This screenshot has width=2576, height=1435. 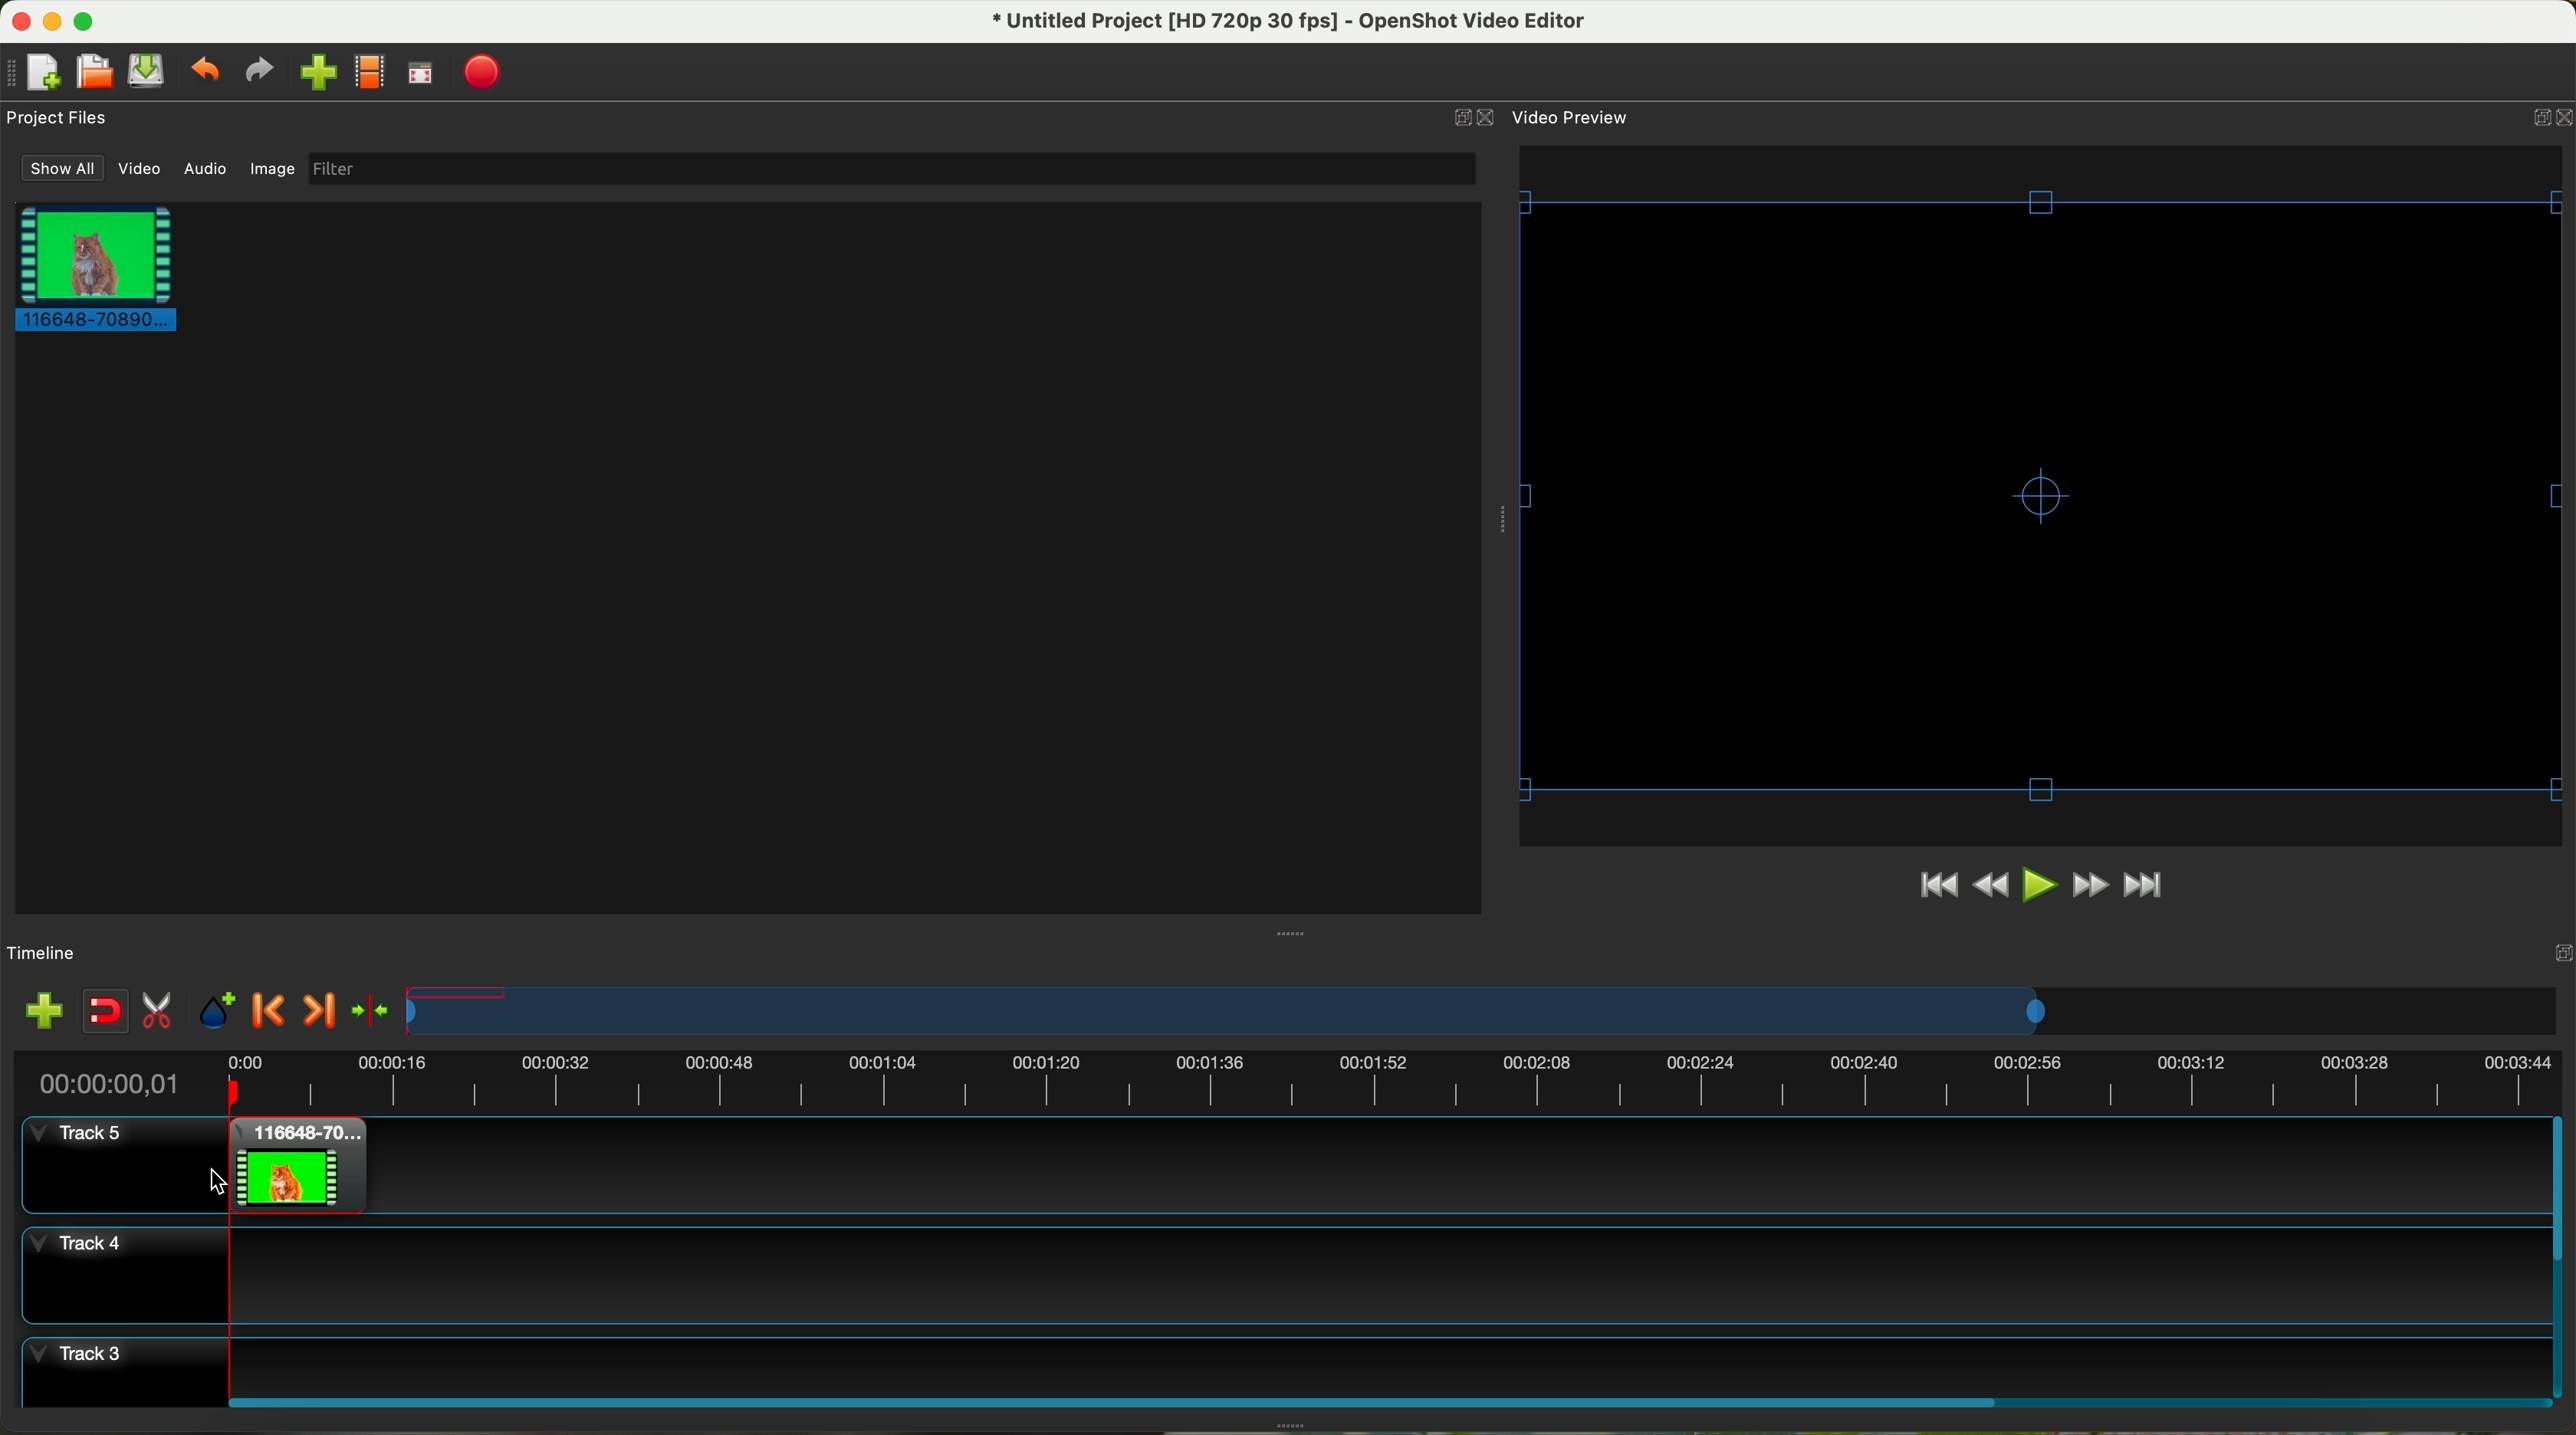 What do you see at coordinates (369, 73) in the screenshot?
I see `choose profile` at bounding box center [369, 73].